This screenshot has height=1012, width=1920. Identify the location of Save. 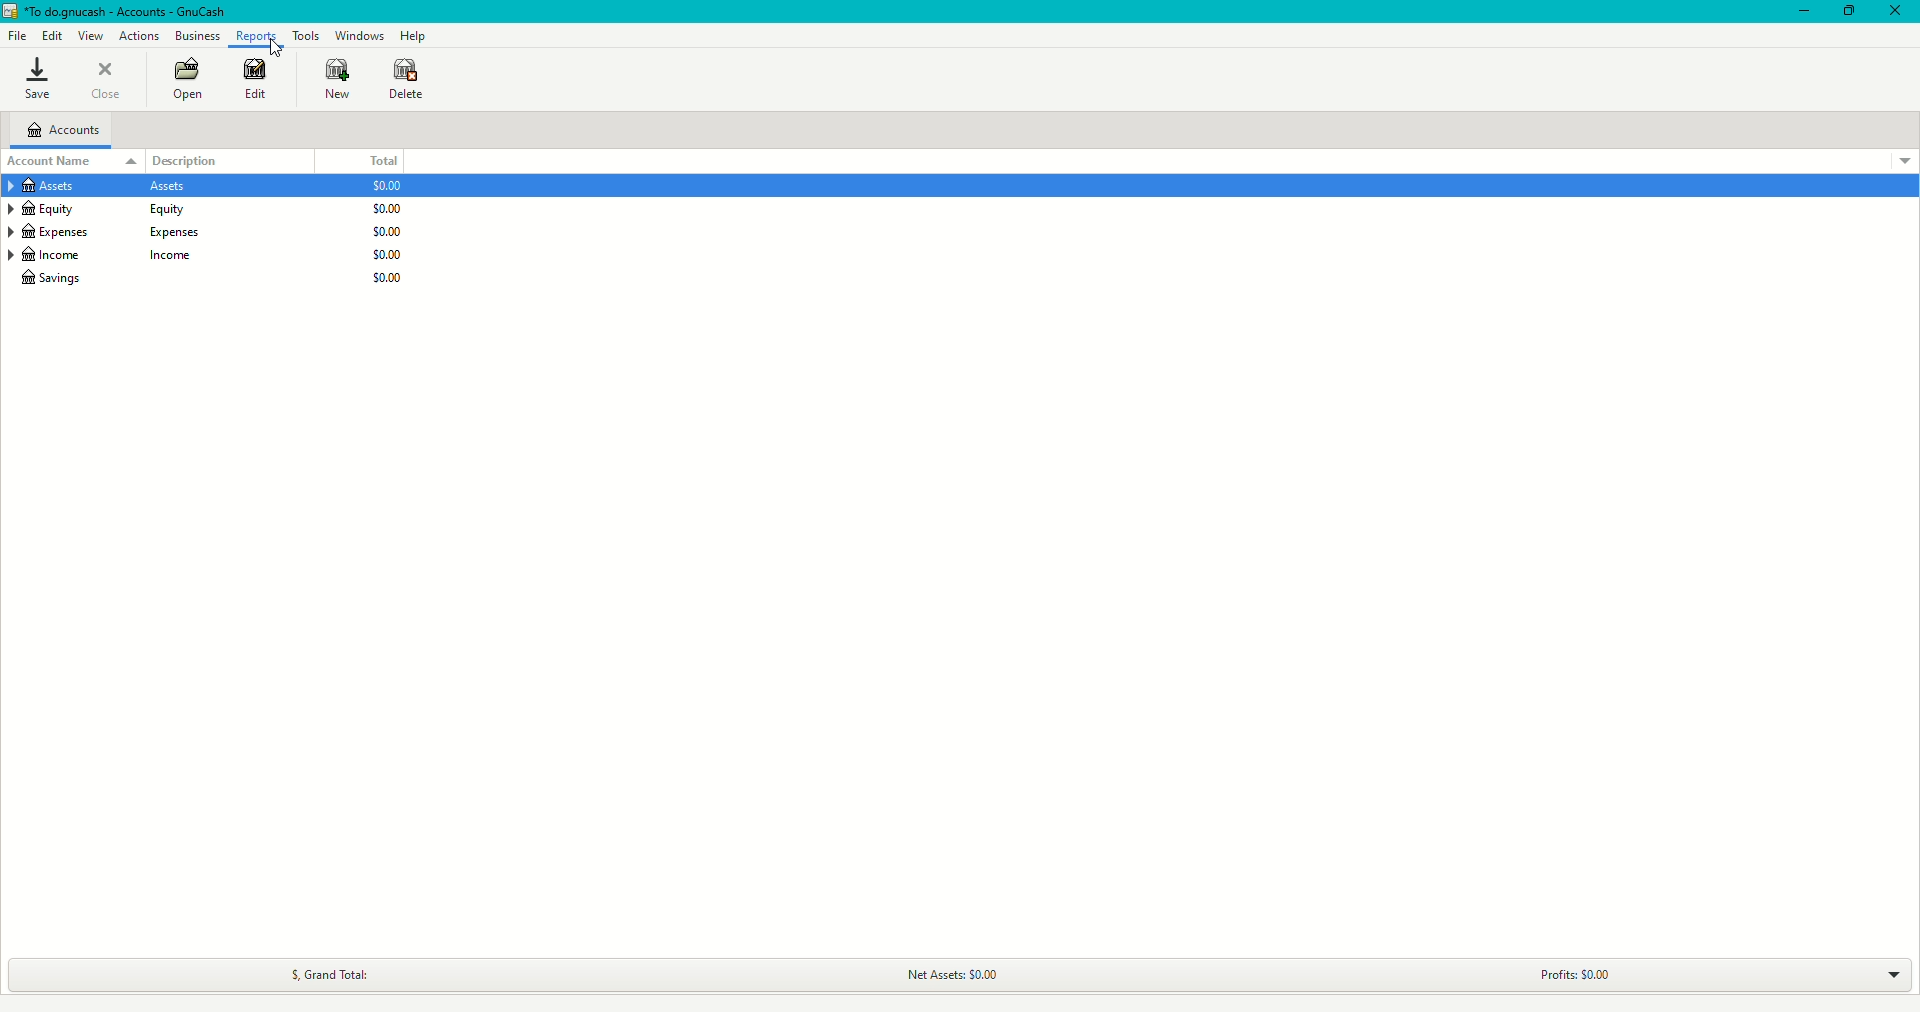
(39, 78).